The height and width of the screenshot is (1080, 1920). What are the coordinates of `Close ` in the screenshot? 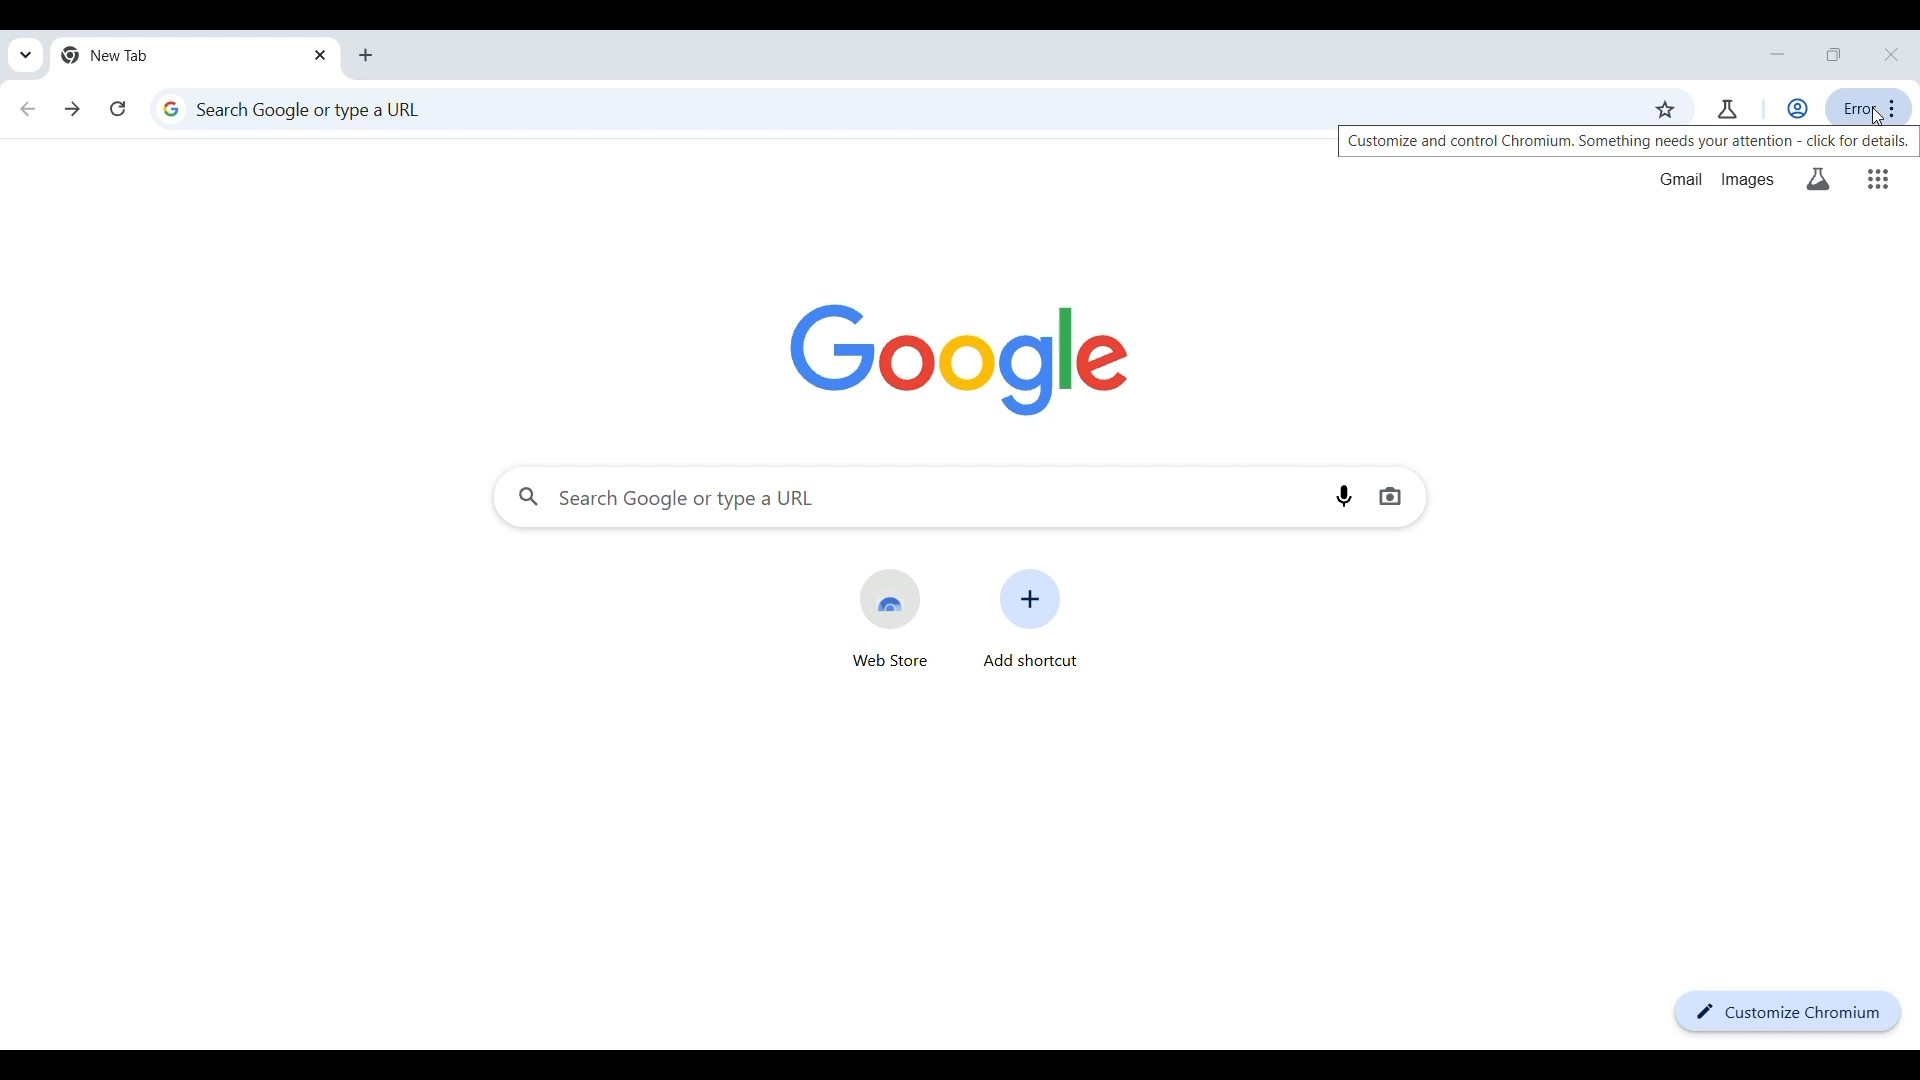 It's located at (1891, 55).